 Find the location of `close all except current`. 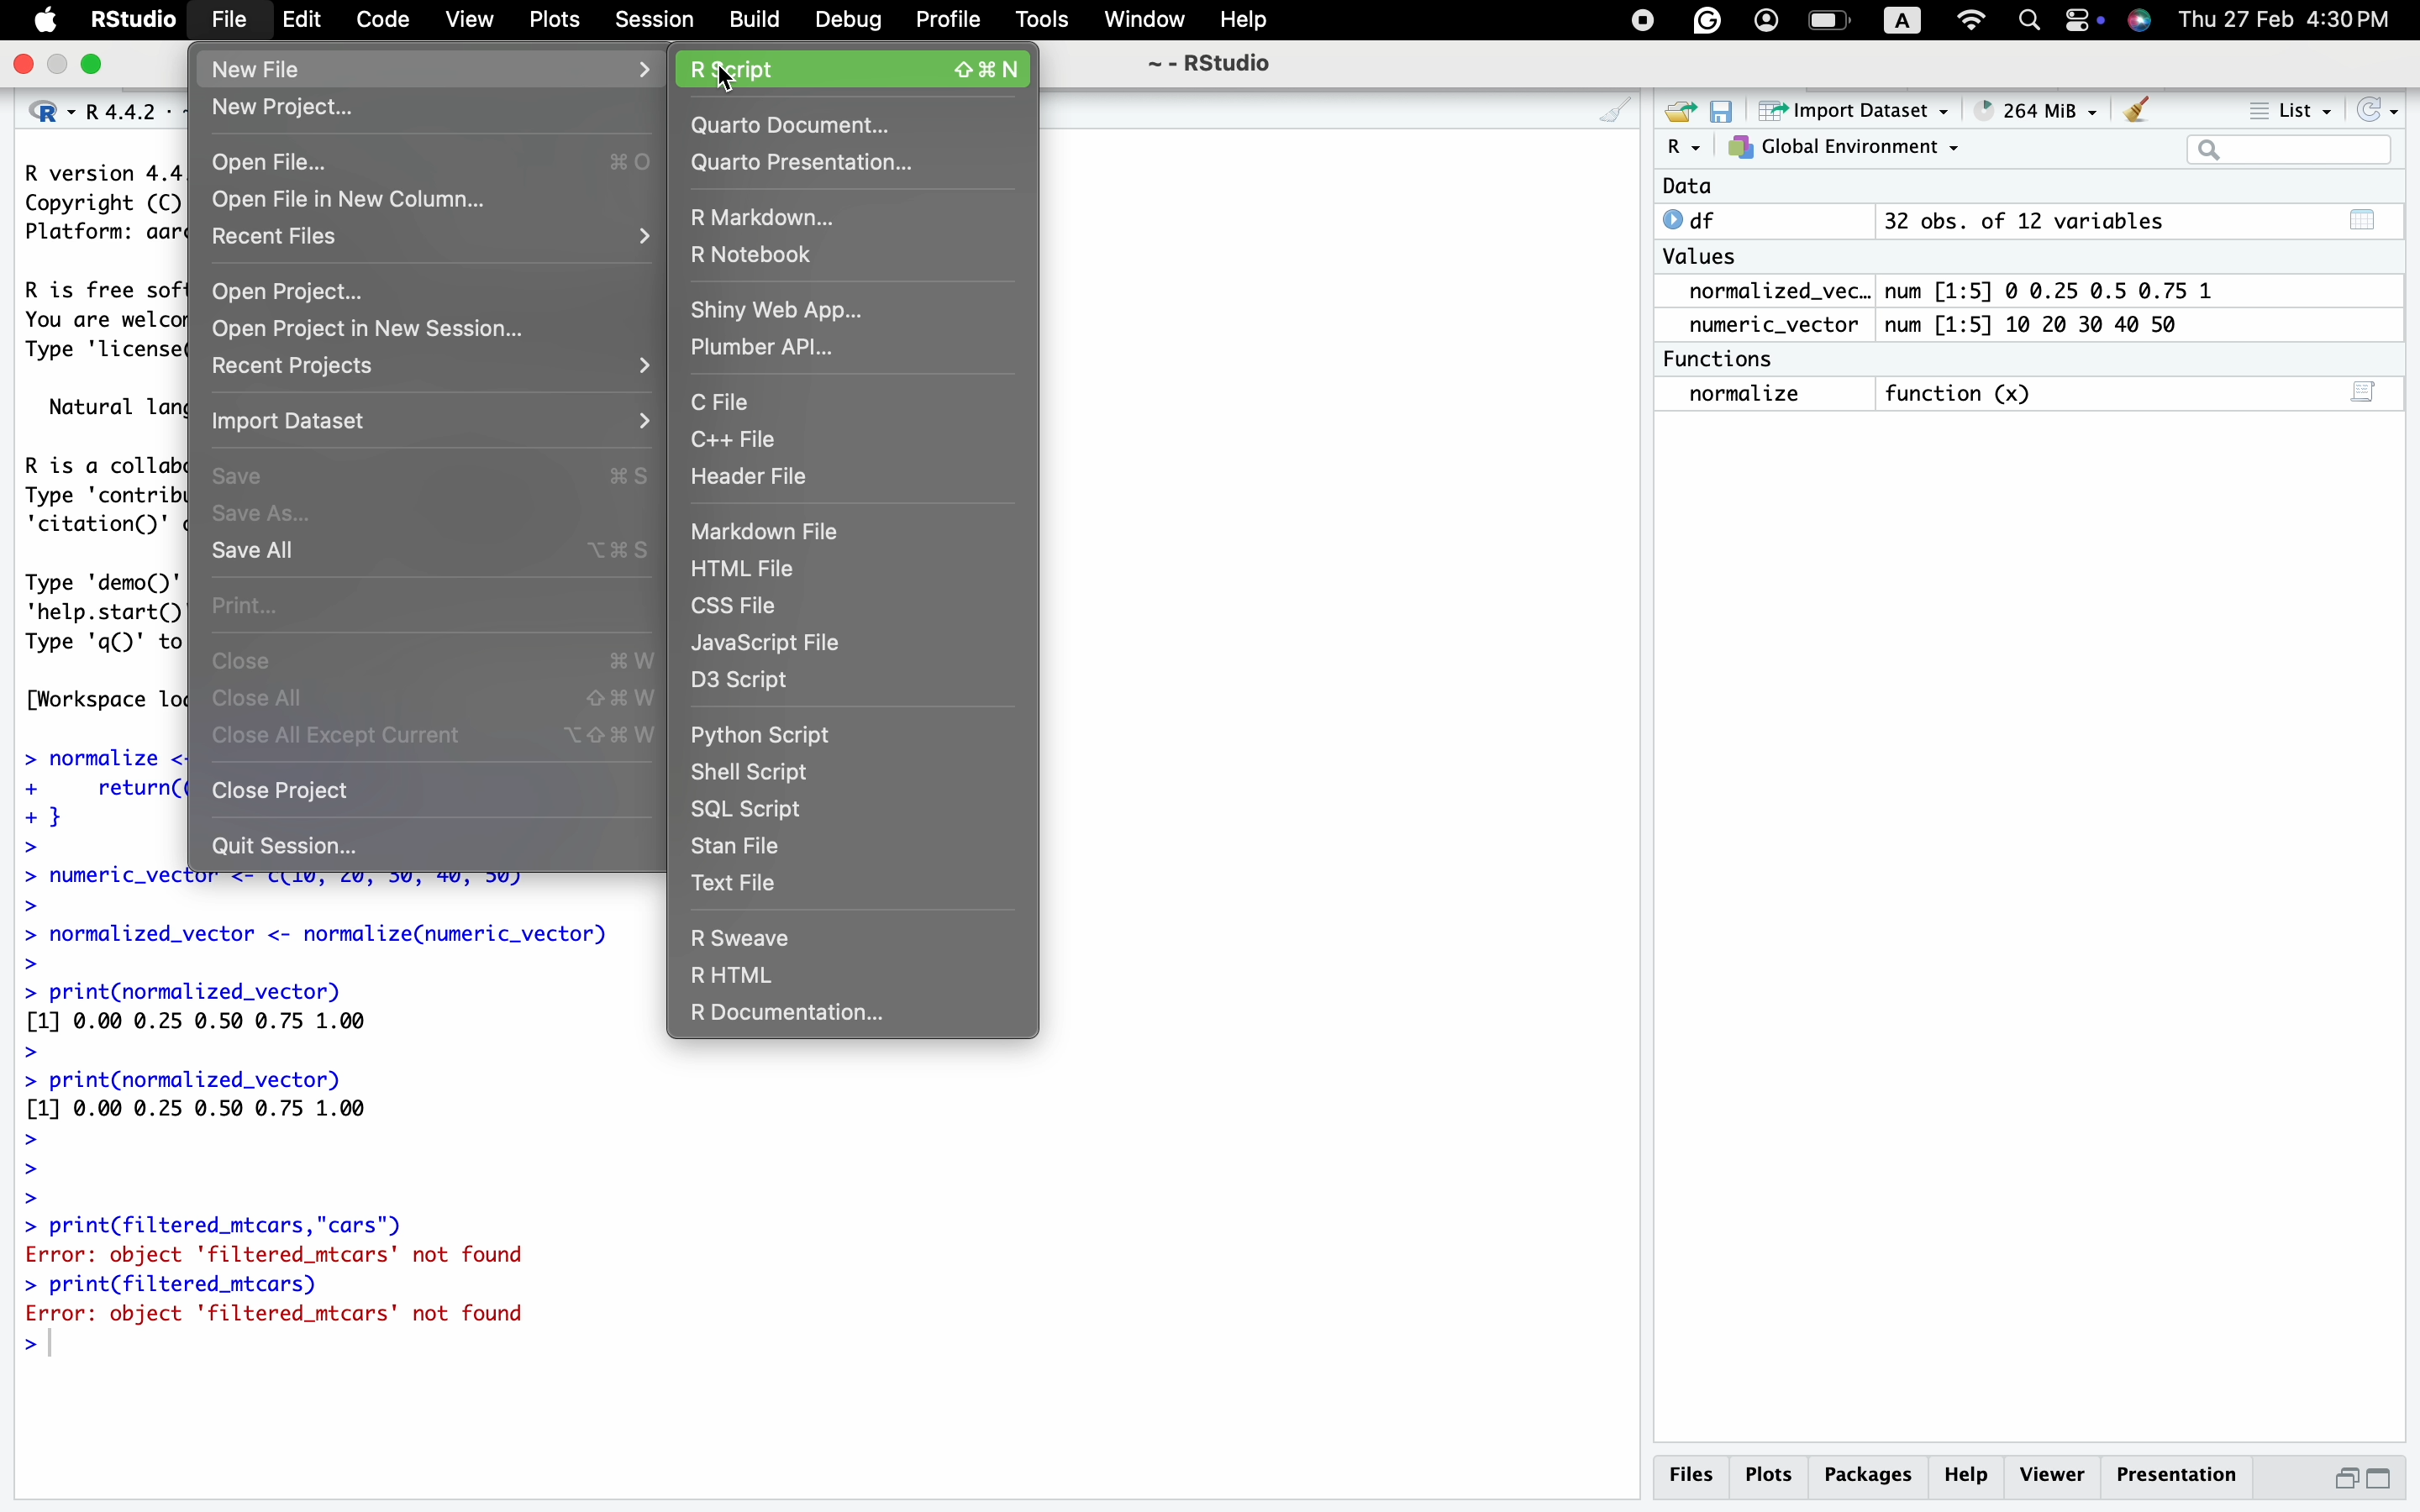

close all except current is located at coordinates (441, 741).